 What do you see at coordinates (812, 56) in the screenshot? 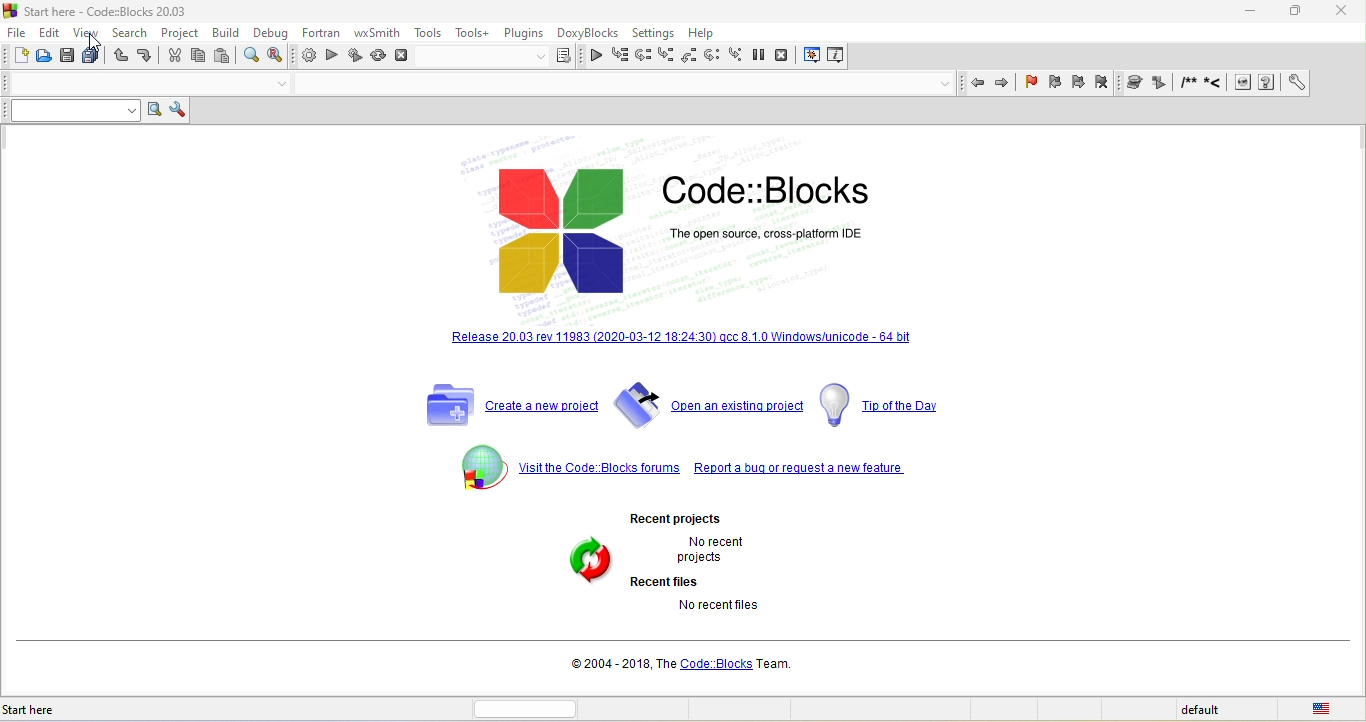
I see `debugging window` at bounding box center [812, 56].